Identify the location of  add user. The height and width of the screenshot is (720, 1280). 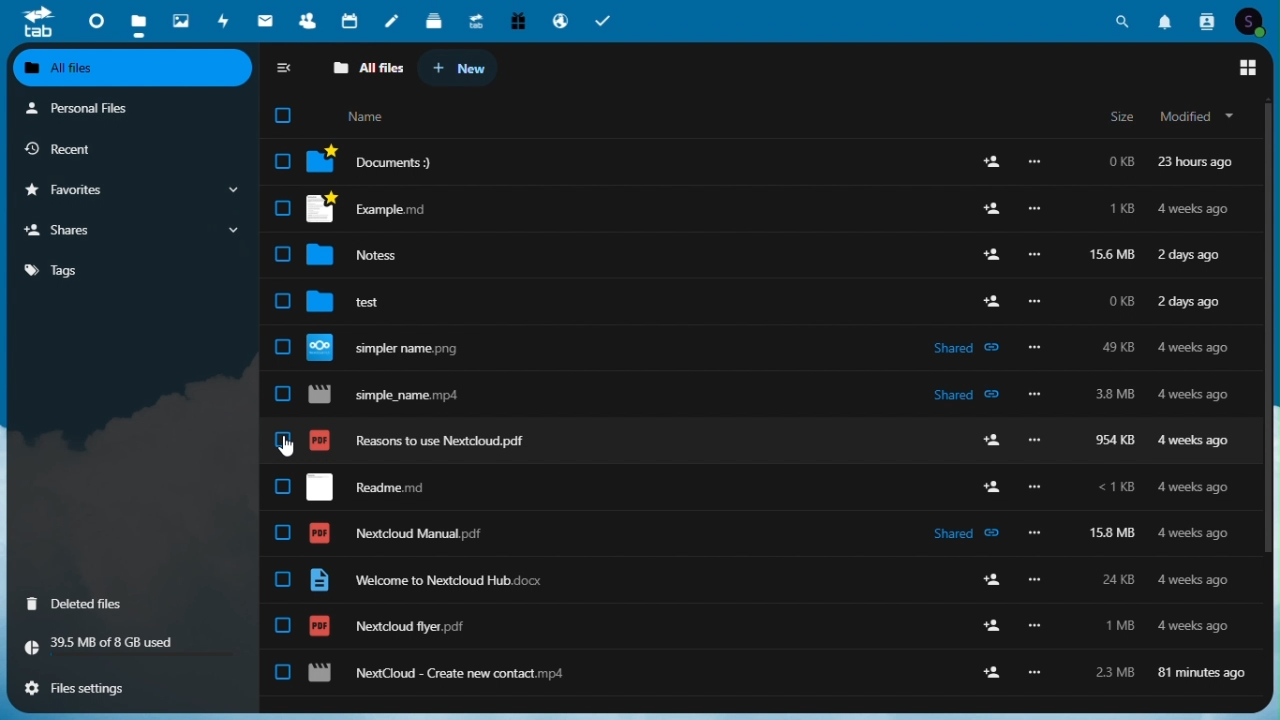
(993, 211).